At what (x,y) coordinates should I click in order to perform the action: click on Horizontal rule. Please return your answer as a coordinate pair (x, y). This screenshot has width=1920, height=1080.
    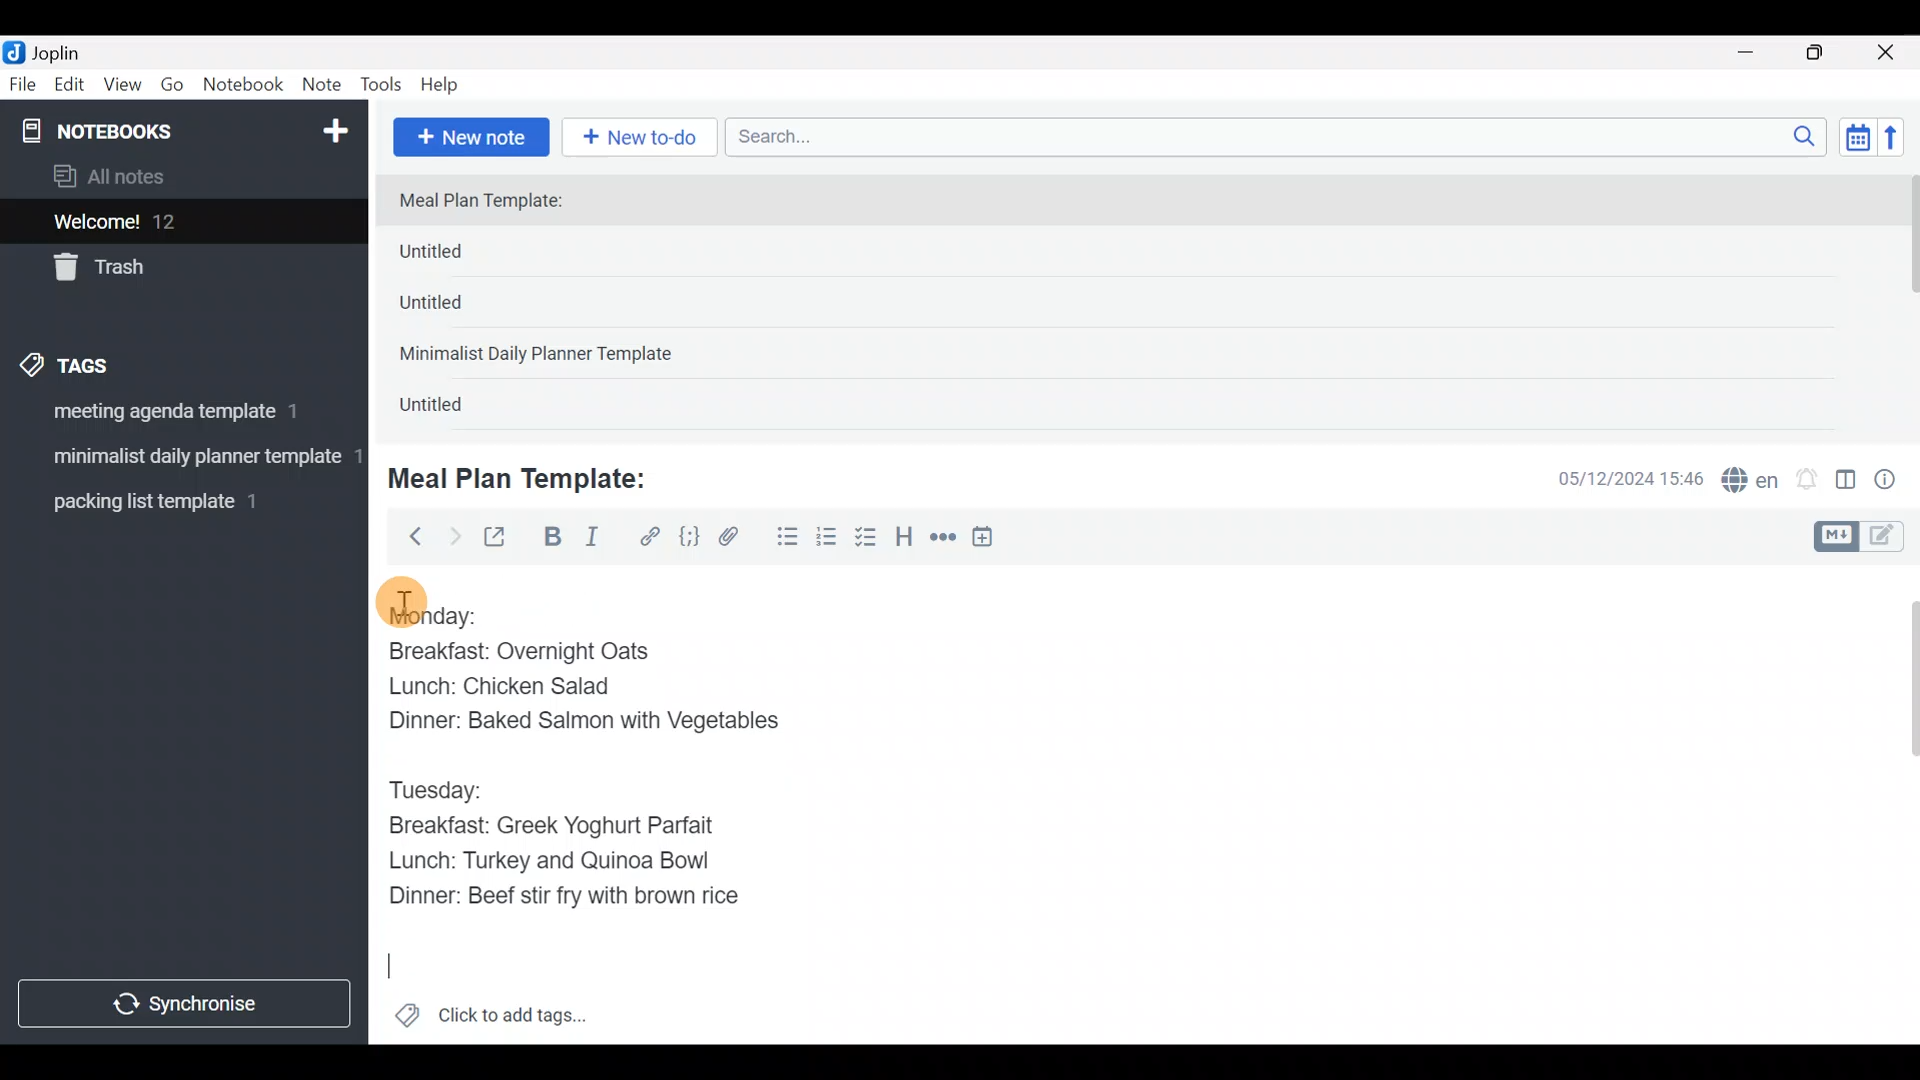
    Looking at the image, I should click on (943, 539).